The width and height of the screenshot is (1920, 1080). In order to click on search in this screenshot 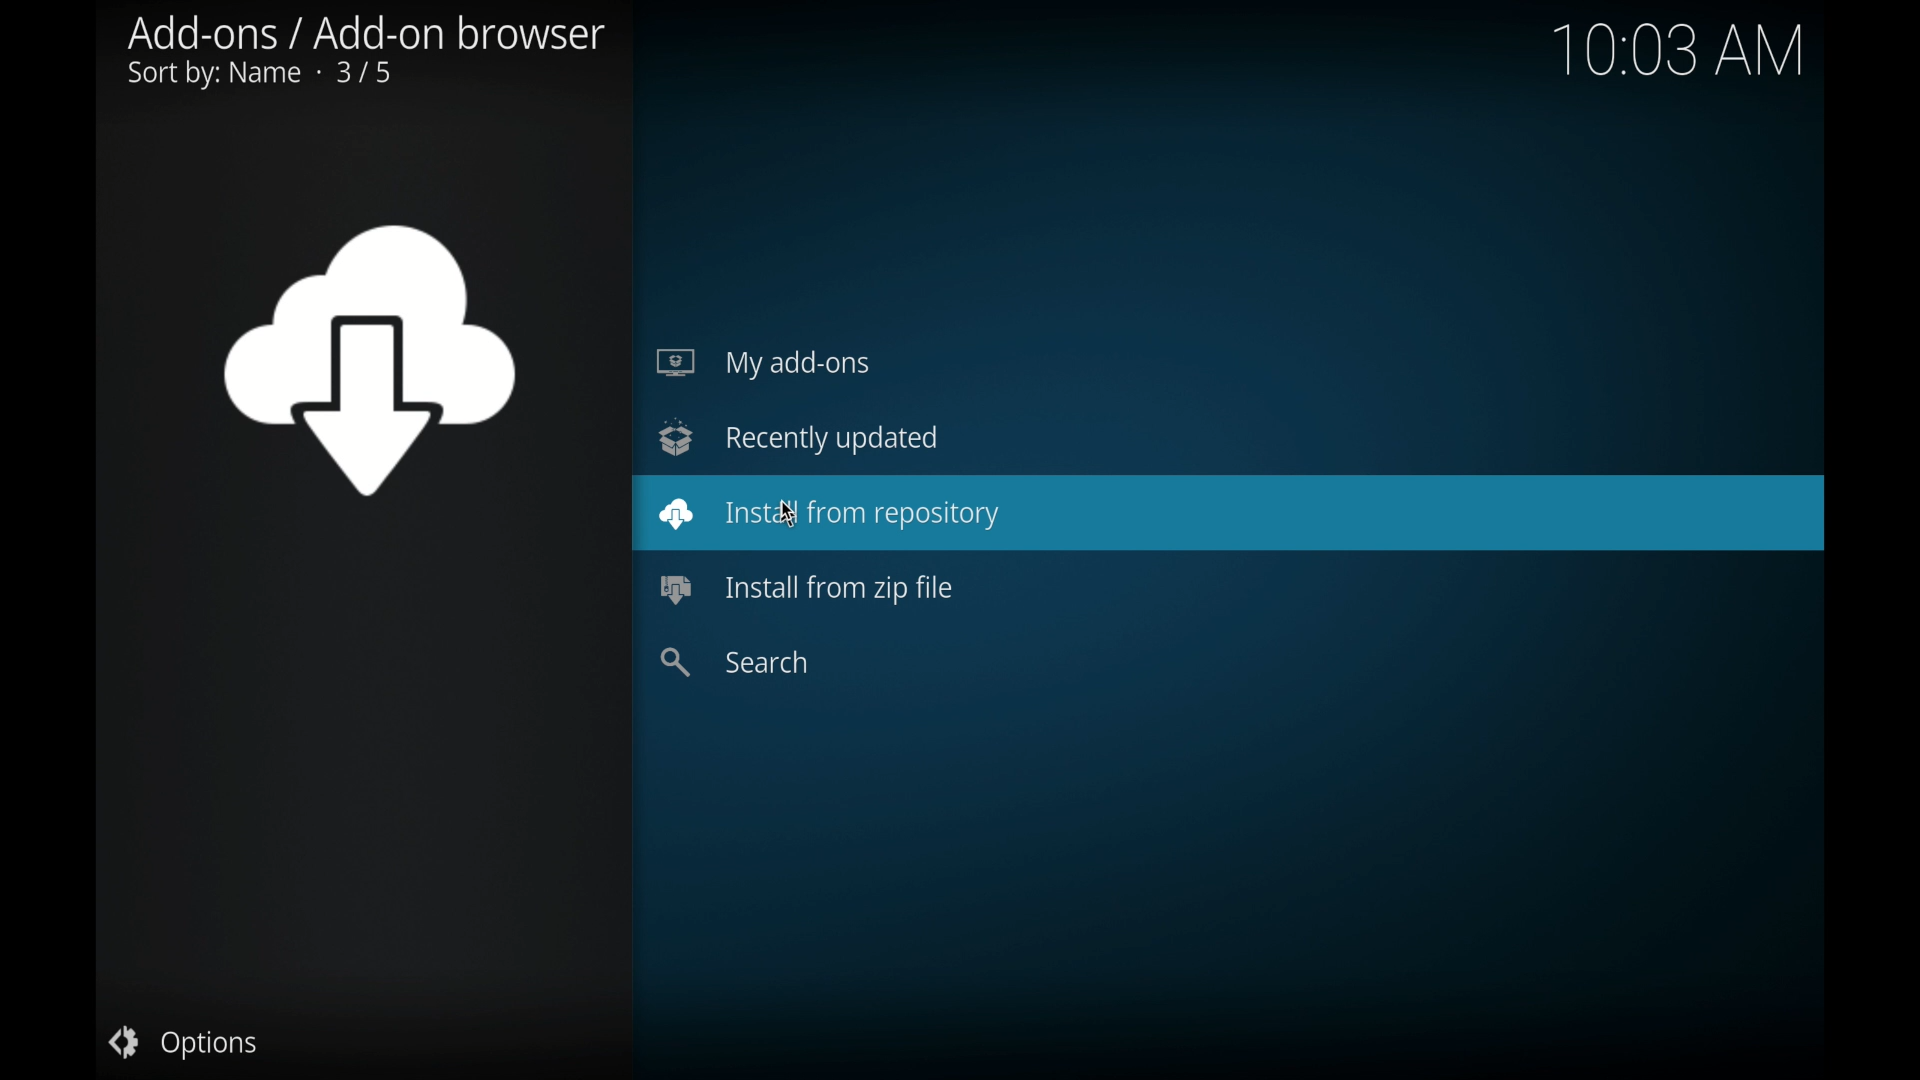, I will do `click(734, 661)`.